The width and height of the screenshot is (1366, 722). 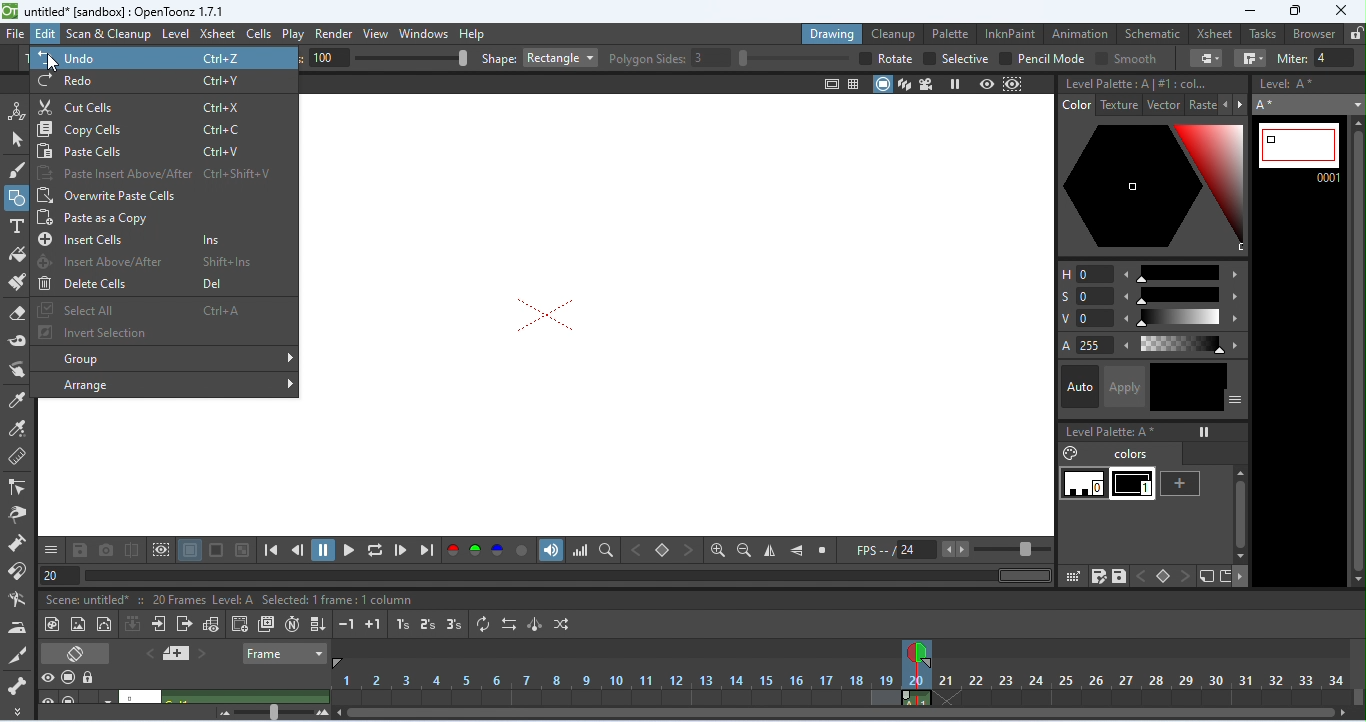 What do you see at coordinates (48, 697) in the screenshot?
I see `toggle visibility` at bounding box center [48, 697].